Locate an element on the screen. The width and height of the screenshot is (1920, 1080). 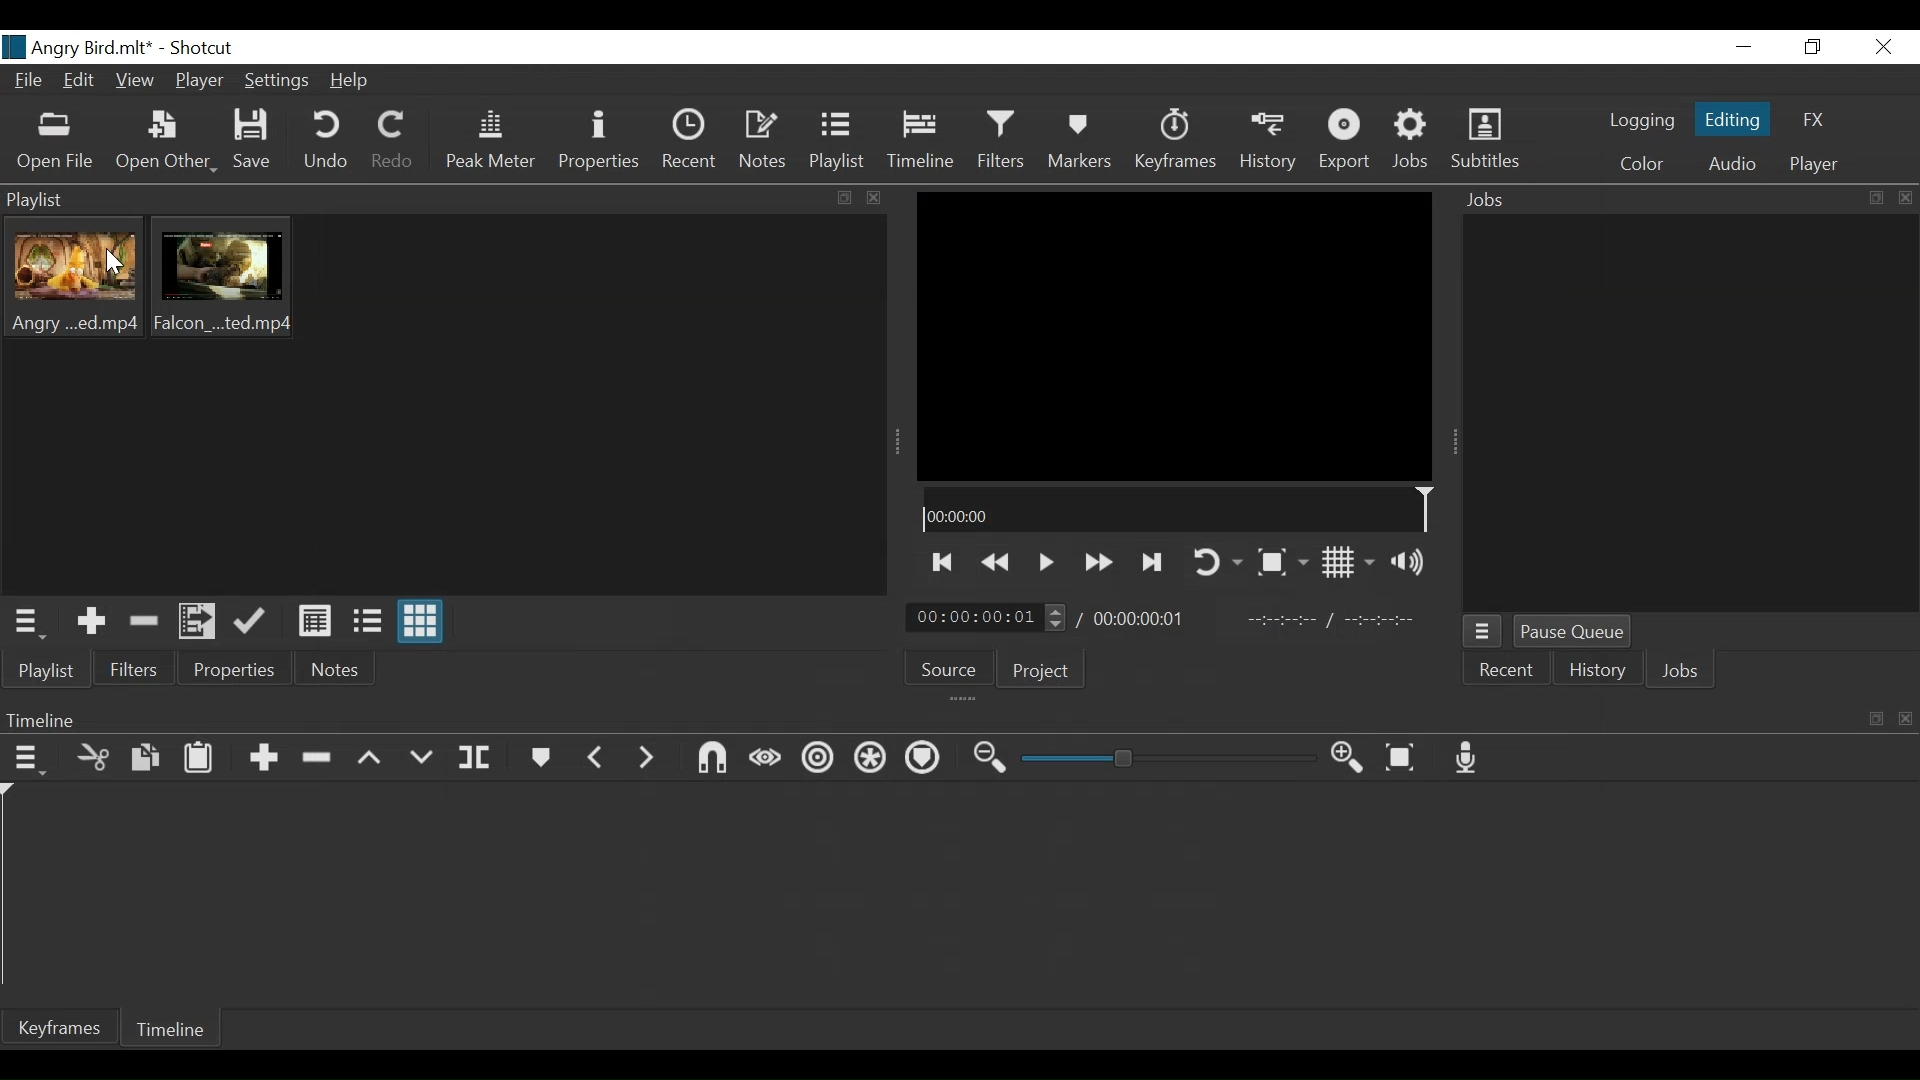
Record audio is located at coordinates (1468, 757).